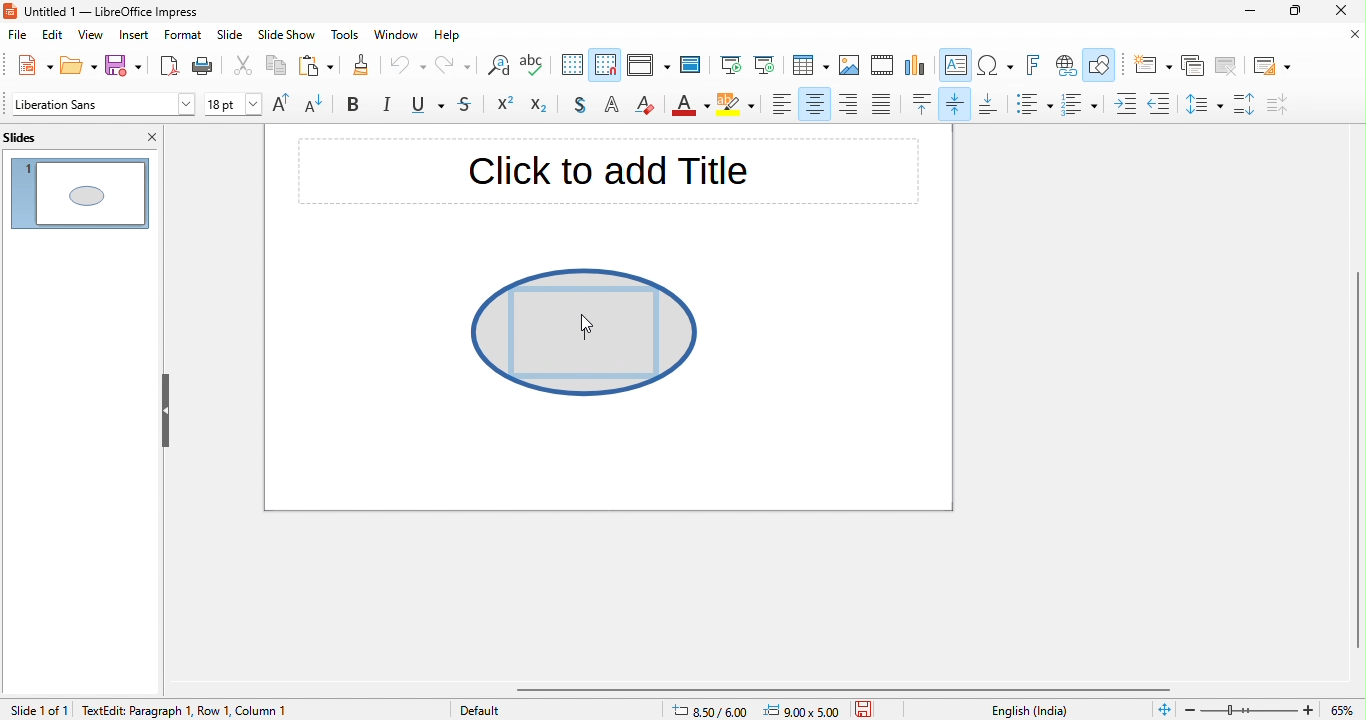 This screenshot has width=1366, height=720. Describe the element at coordinates (183, 36) in the screenshot. I see `format` at that location.